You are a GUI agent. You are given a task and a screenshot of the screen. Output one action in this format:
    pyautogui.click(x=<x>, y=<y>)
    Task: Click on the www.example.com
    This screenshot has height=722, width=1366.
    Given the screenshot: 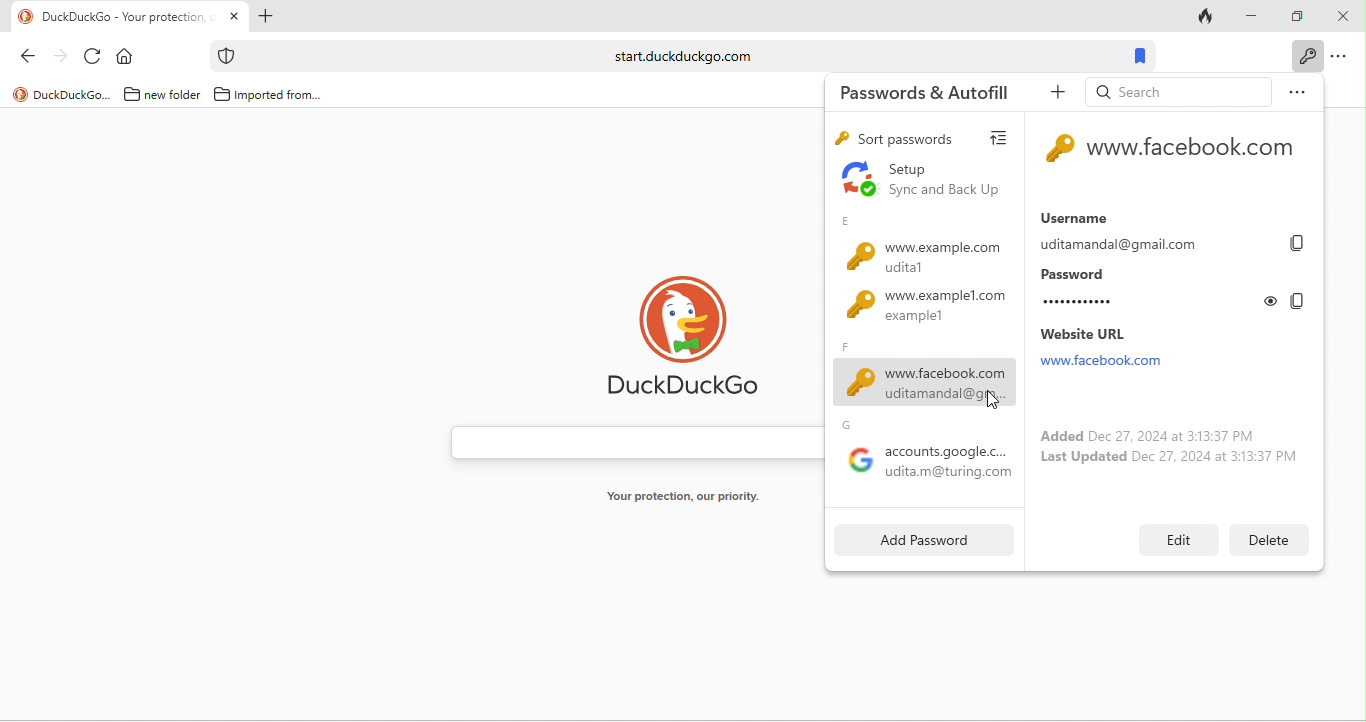 What is the action you would take?
    pyautogui.click(x=917, y=248)
    